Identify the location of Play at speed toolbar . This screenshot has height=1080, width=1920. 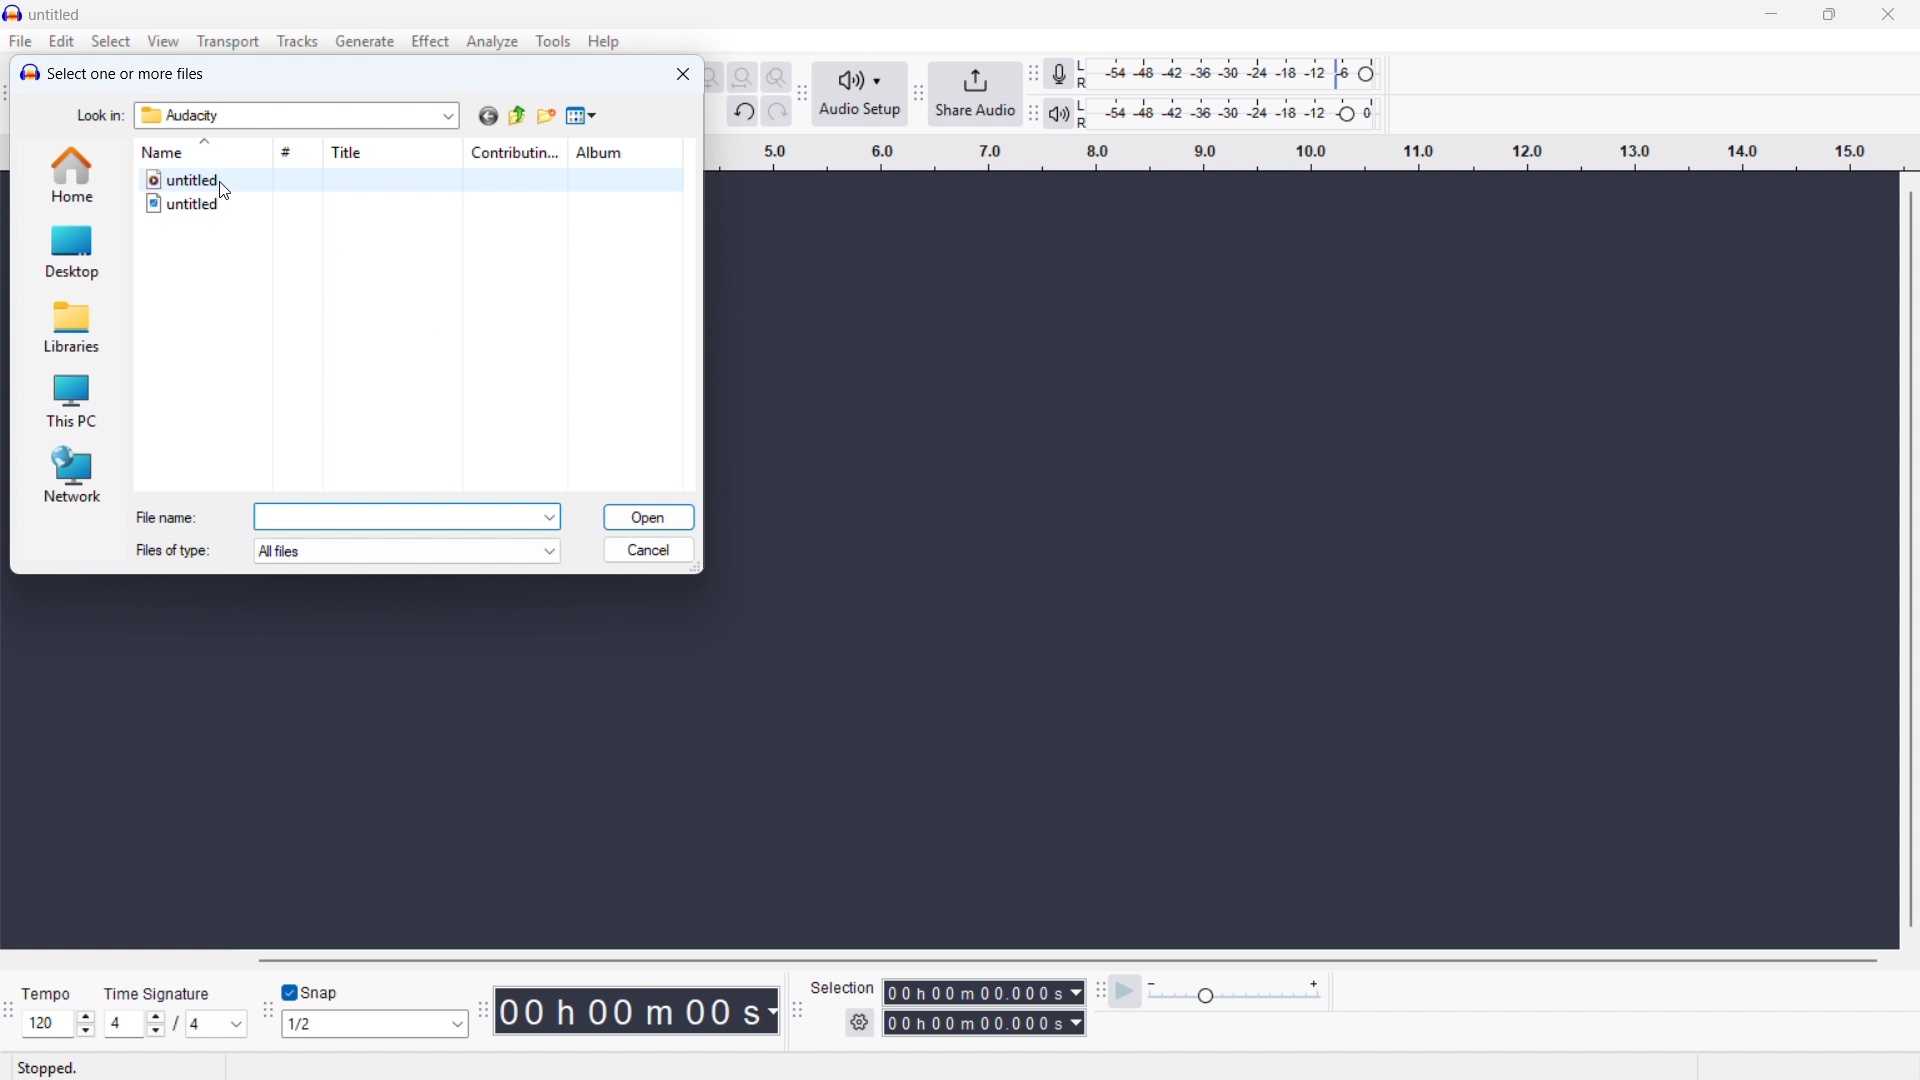
(1099, 989).